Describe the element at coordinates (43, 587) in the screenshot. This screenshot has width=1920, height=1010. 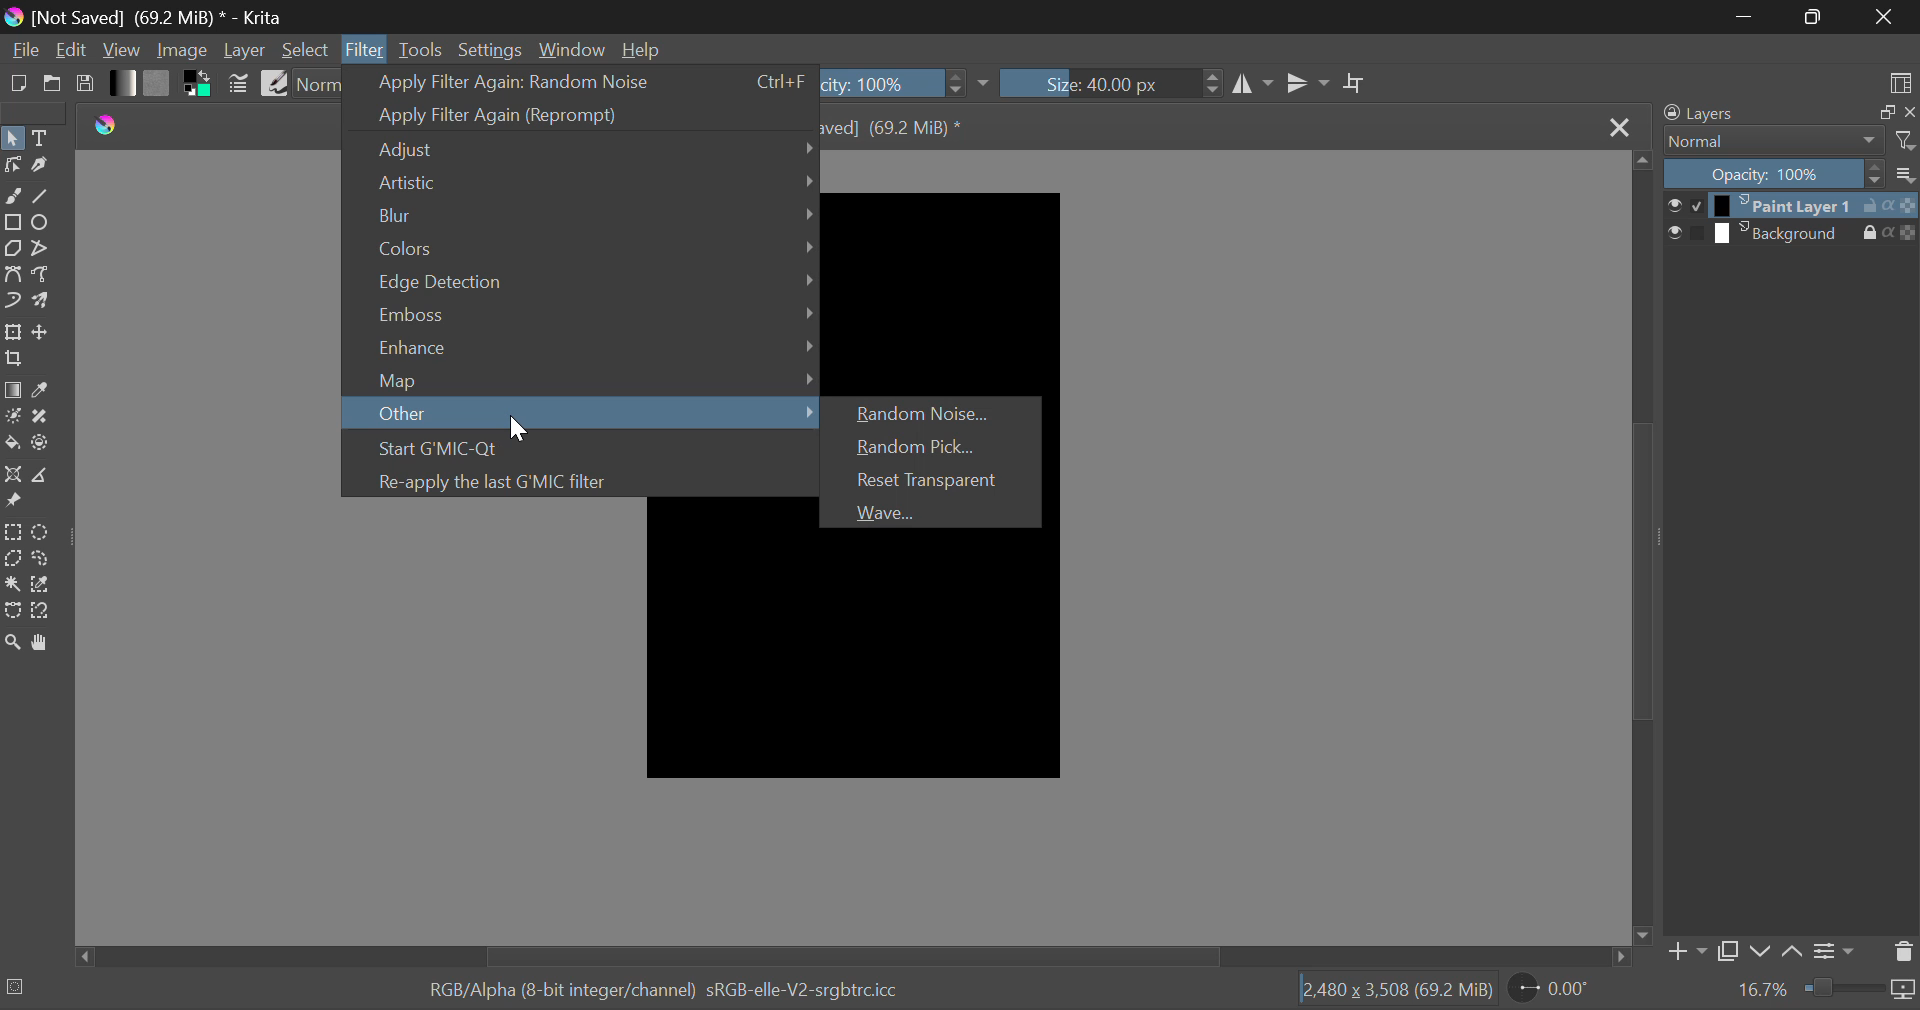
I see `Similar Color Selector` at that location.